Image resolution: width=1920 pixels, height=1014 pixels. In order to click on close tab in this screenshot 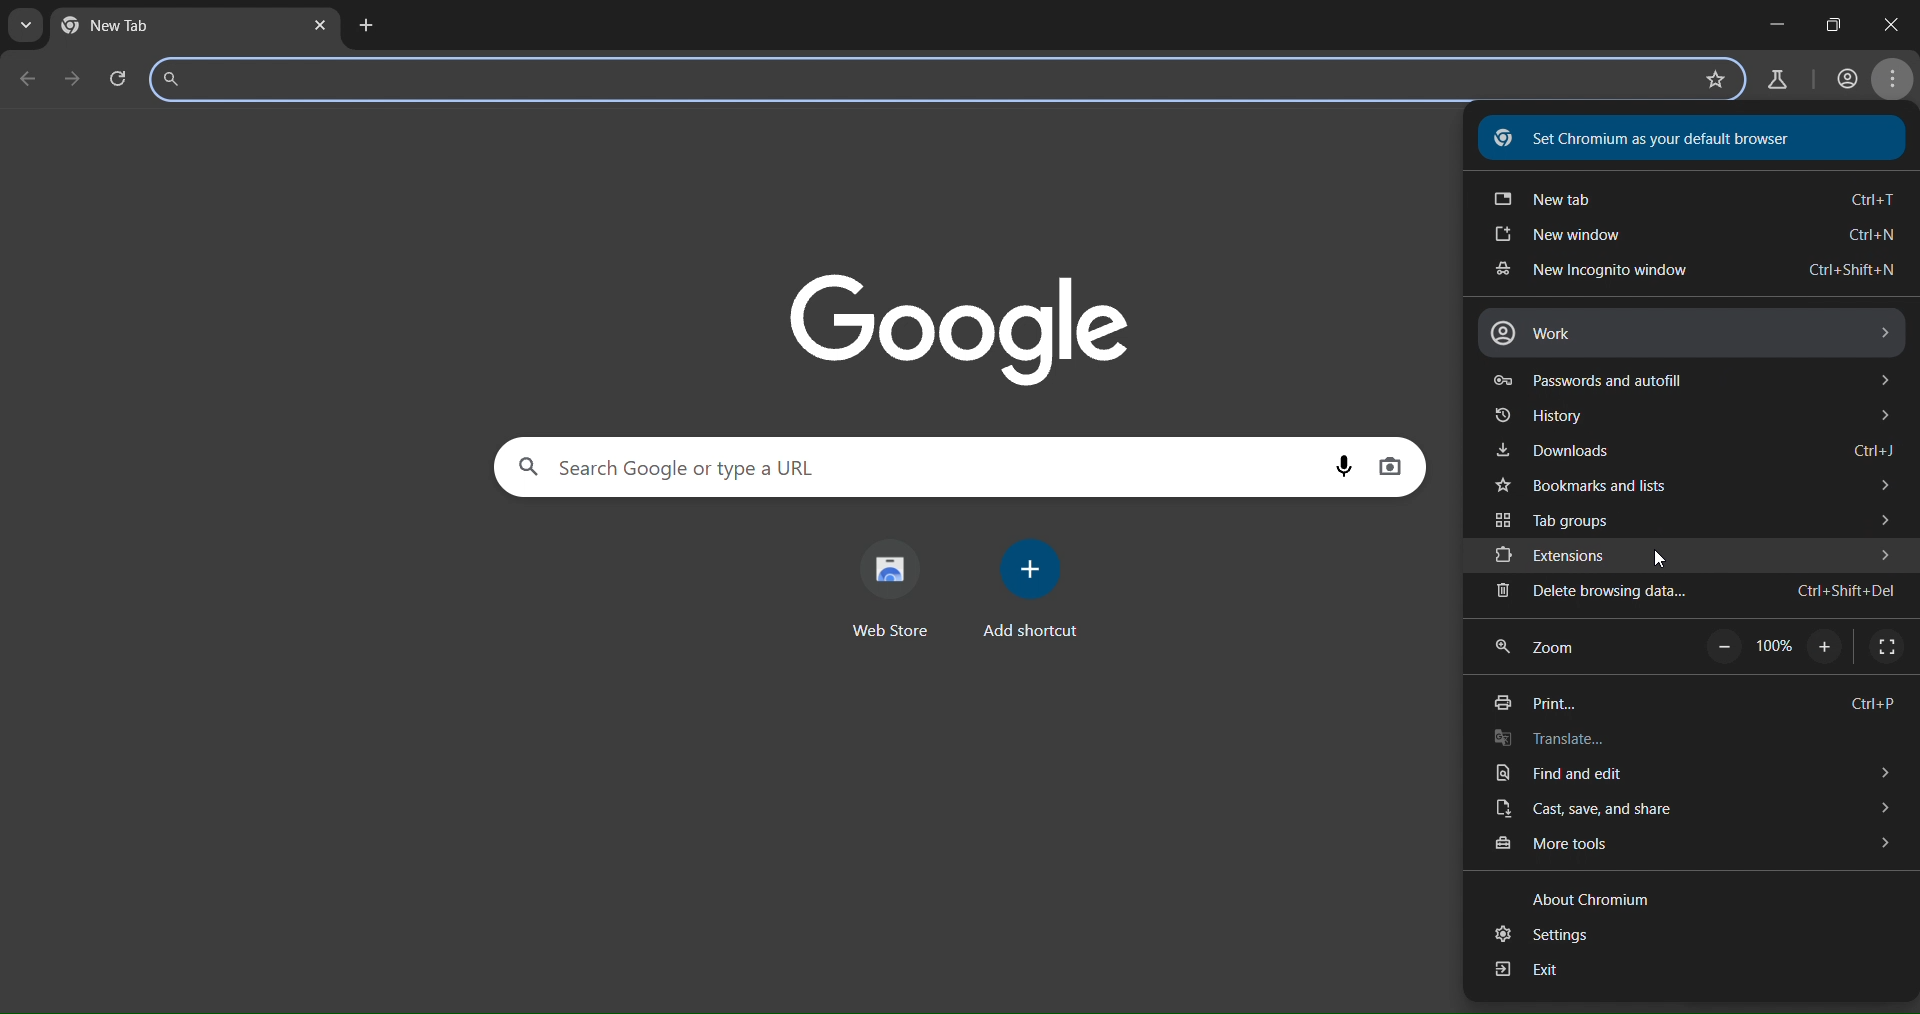, I will do `click(320, 26)`.